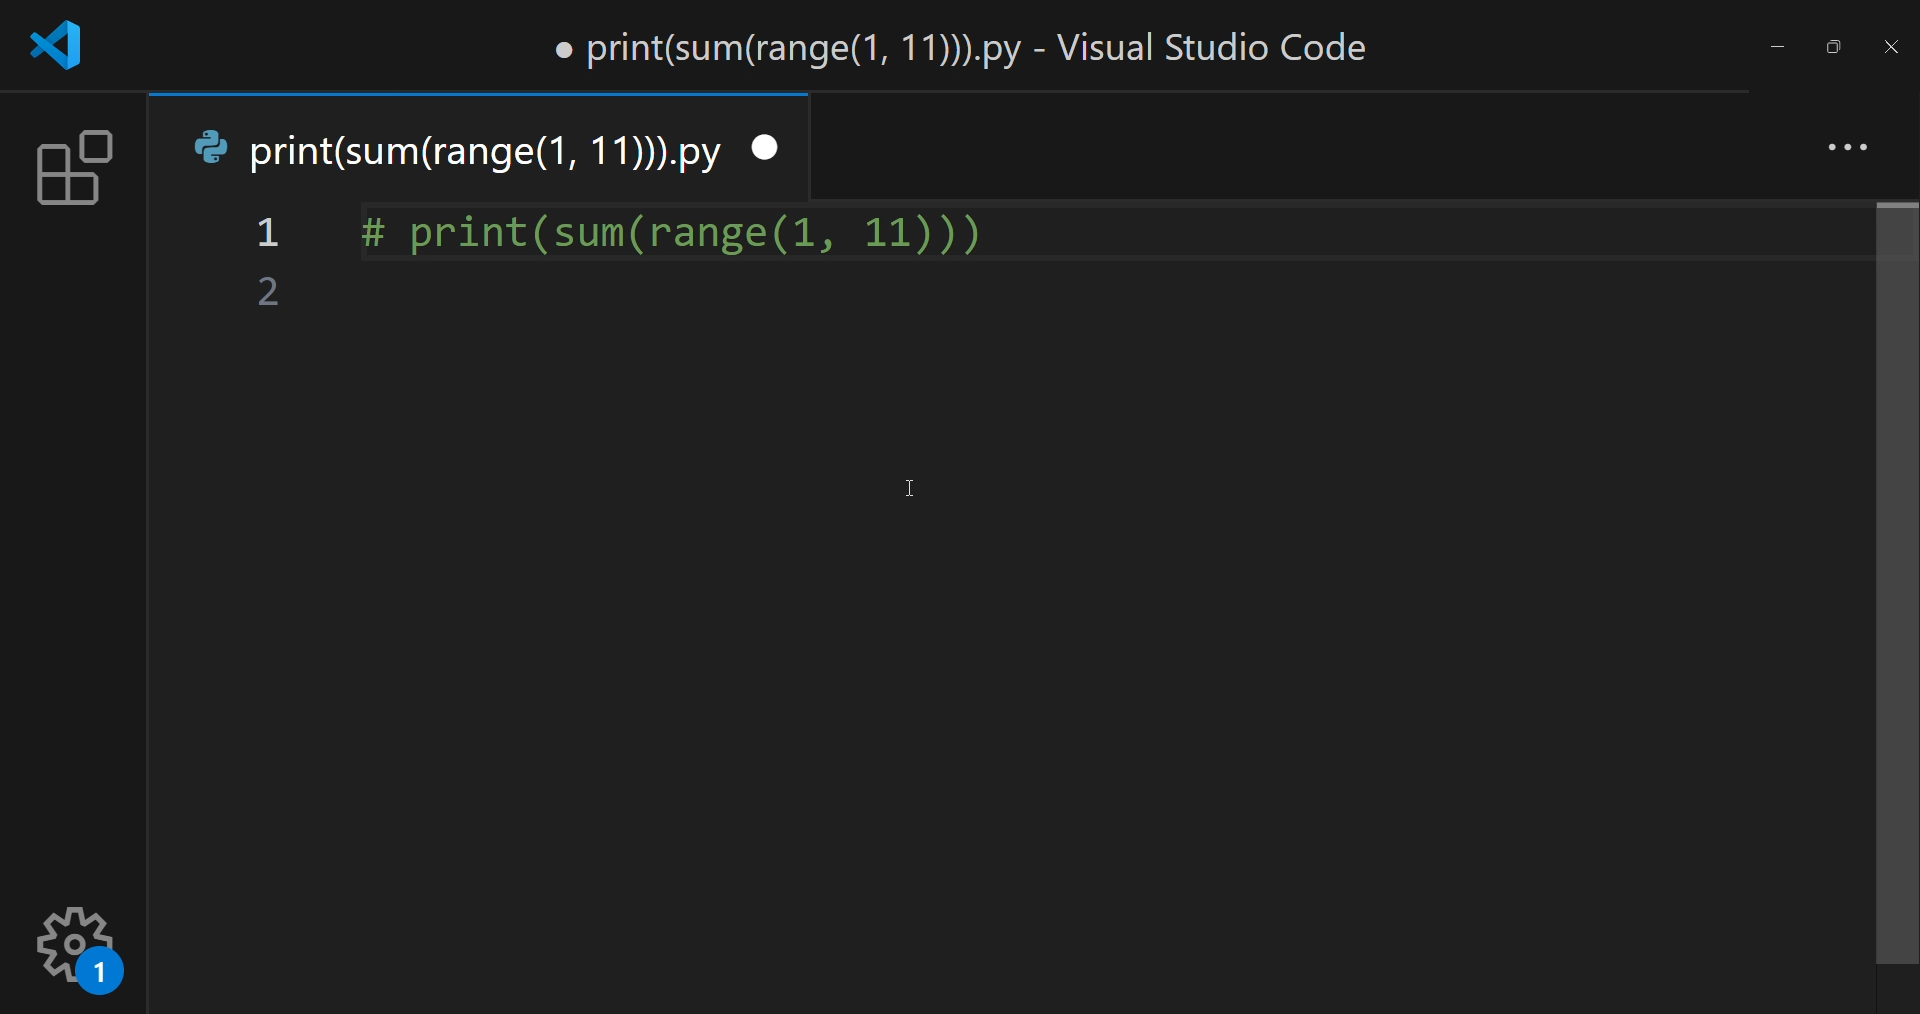  Describe the element at coordinates (65, 46) in the screenshot. I see `logo` at that location.